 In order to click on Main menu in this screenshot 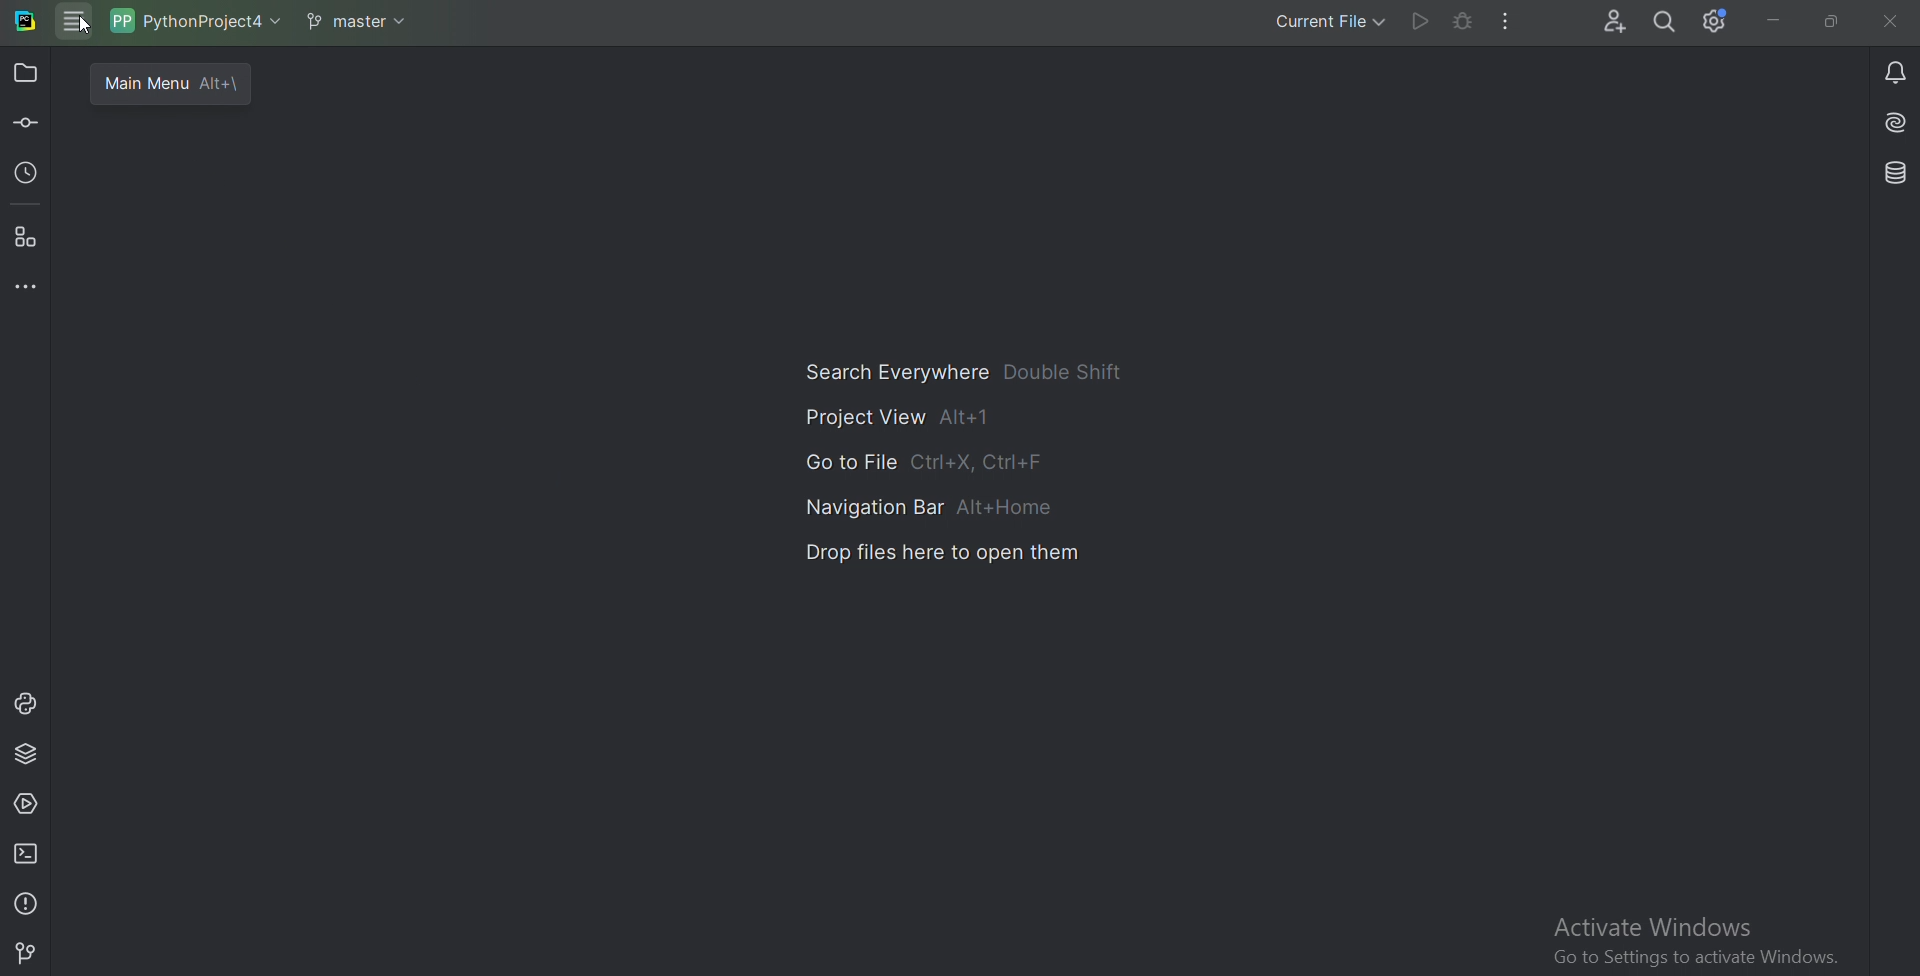, I will do `click(77, 24)`.